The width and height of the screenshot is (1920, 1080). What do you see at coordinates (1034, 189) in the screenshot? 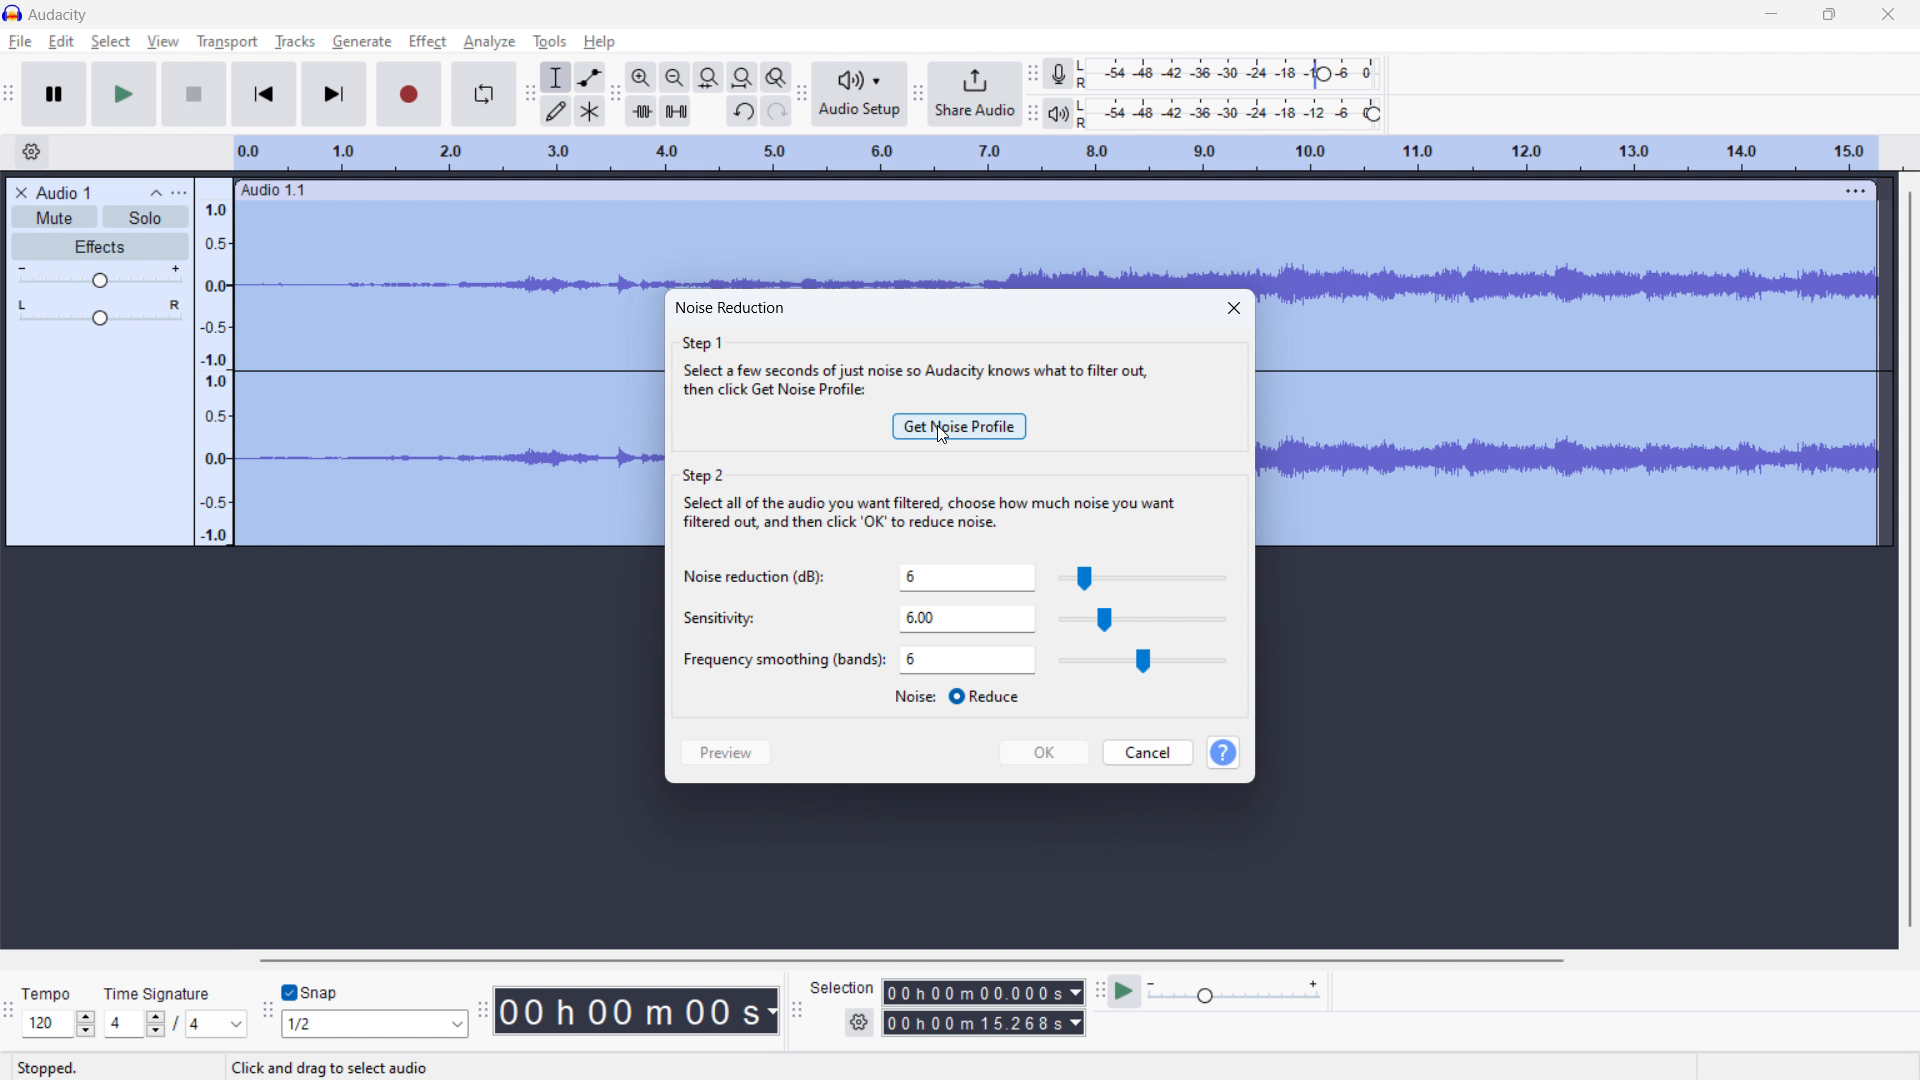
I see `hold to move` at bounding box center [1034, 189].